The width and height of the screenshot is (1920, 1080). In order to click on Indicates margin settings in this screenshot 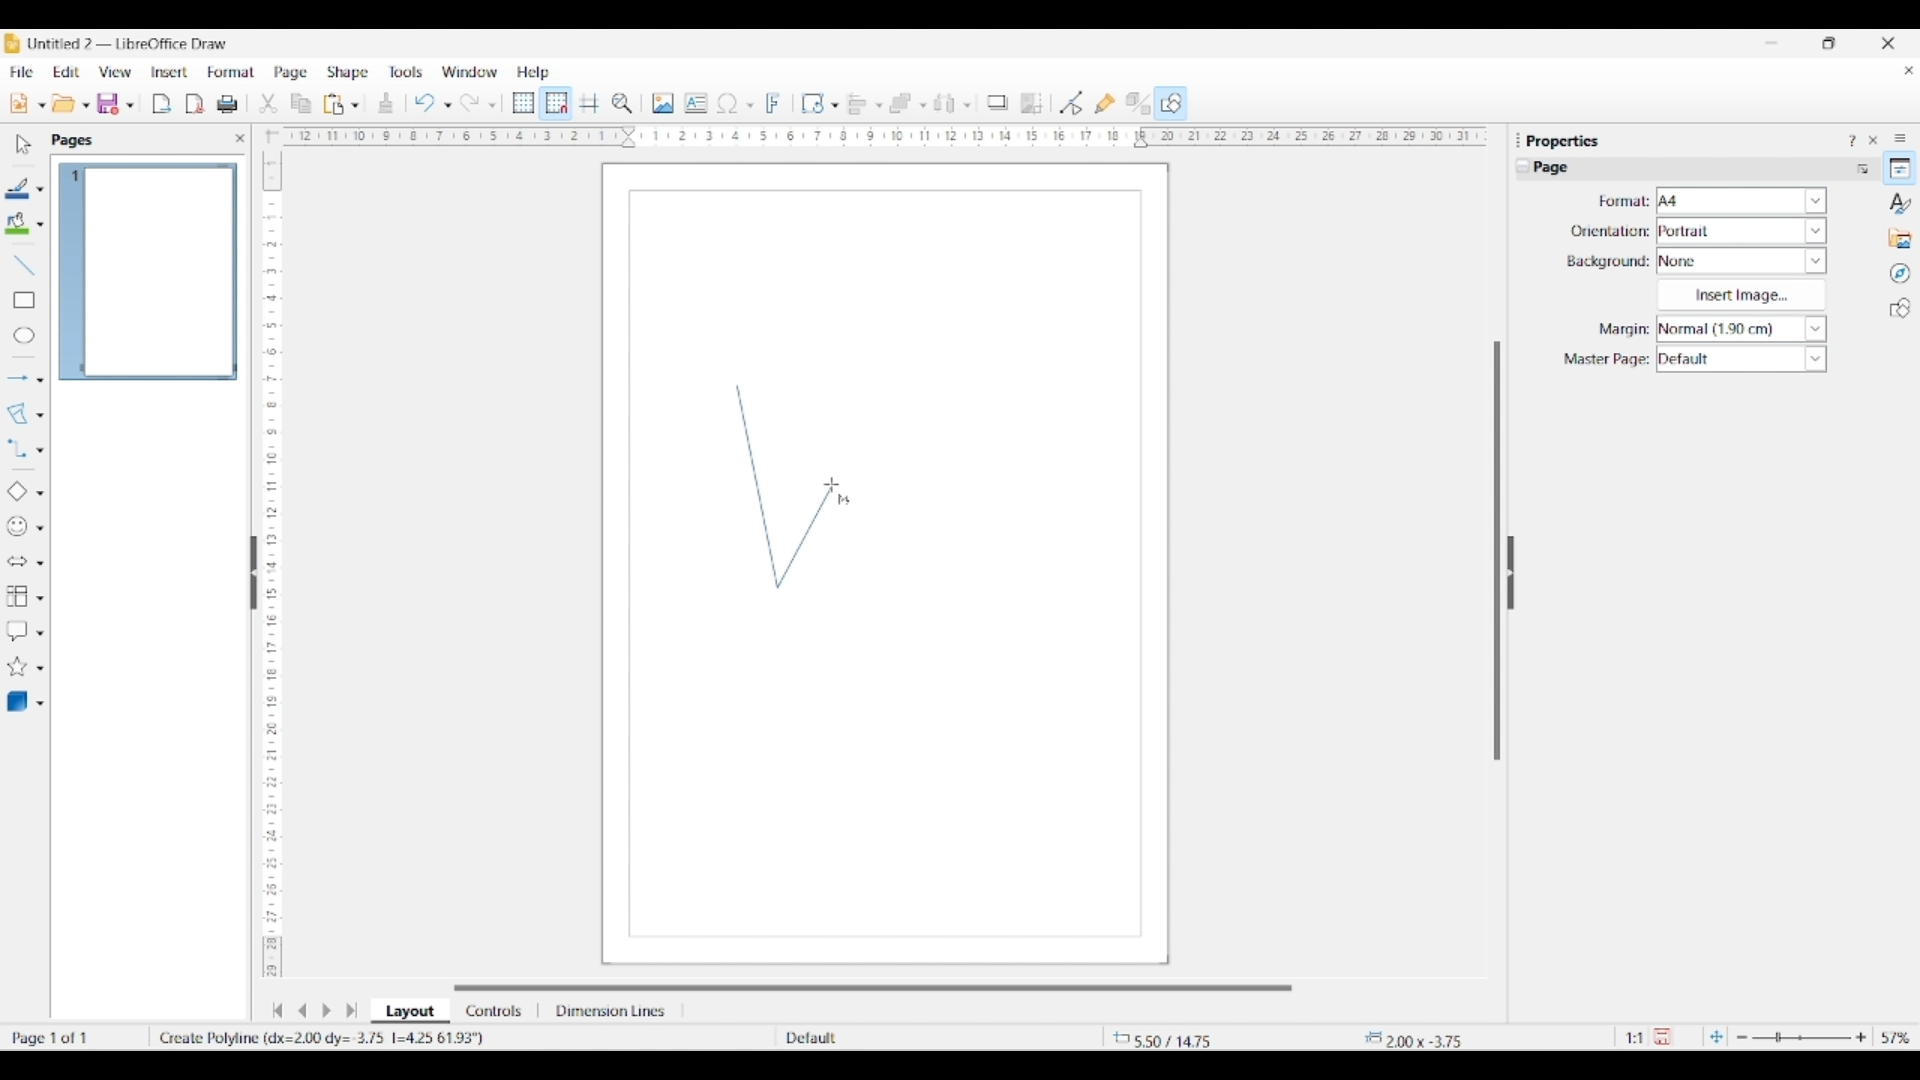, I will do `click(1621, 330)`.